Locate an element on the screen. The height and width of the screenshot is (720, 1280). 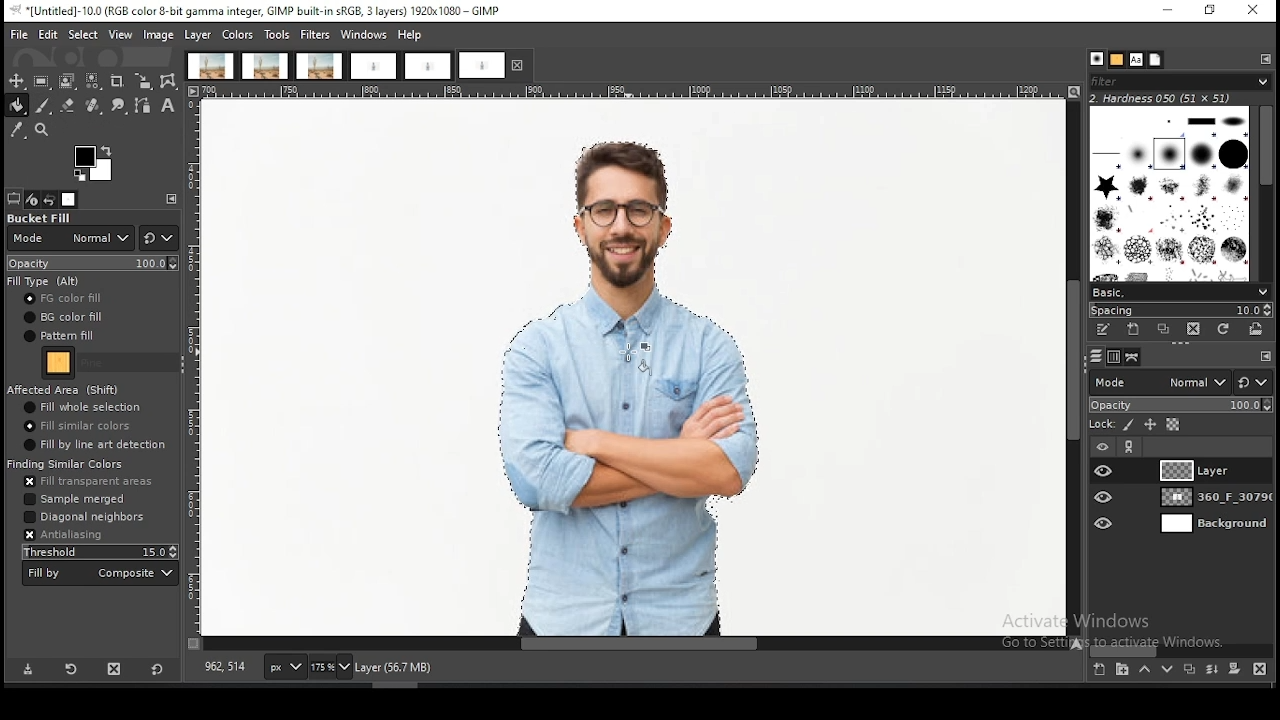
opacity is located at coordinates (94, 262).